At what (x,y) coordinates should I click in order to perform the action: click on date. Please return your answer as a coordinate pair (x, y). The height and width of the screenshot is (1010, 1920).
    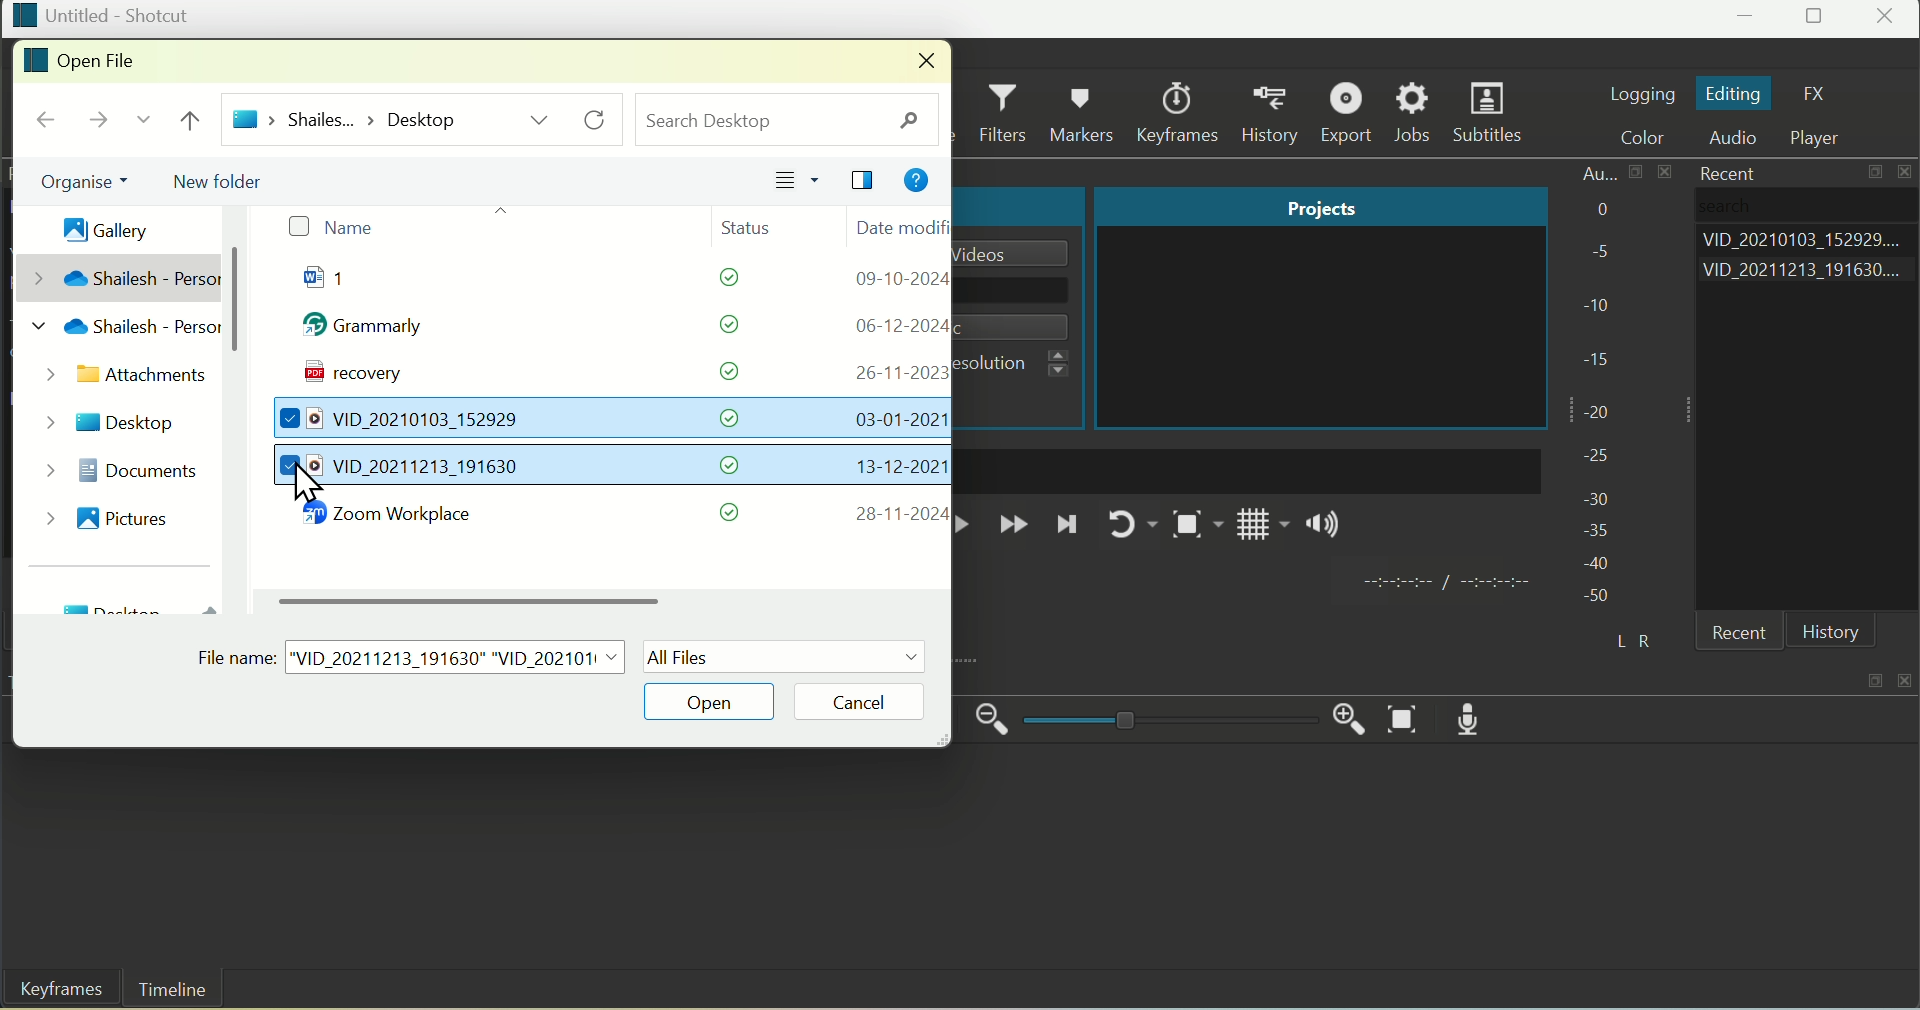
    Looking at the image, I should click on (893, 419).